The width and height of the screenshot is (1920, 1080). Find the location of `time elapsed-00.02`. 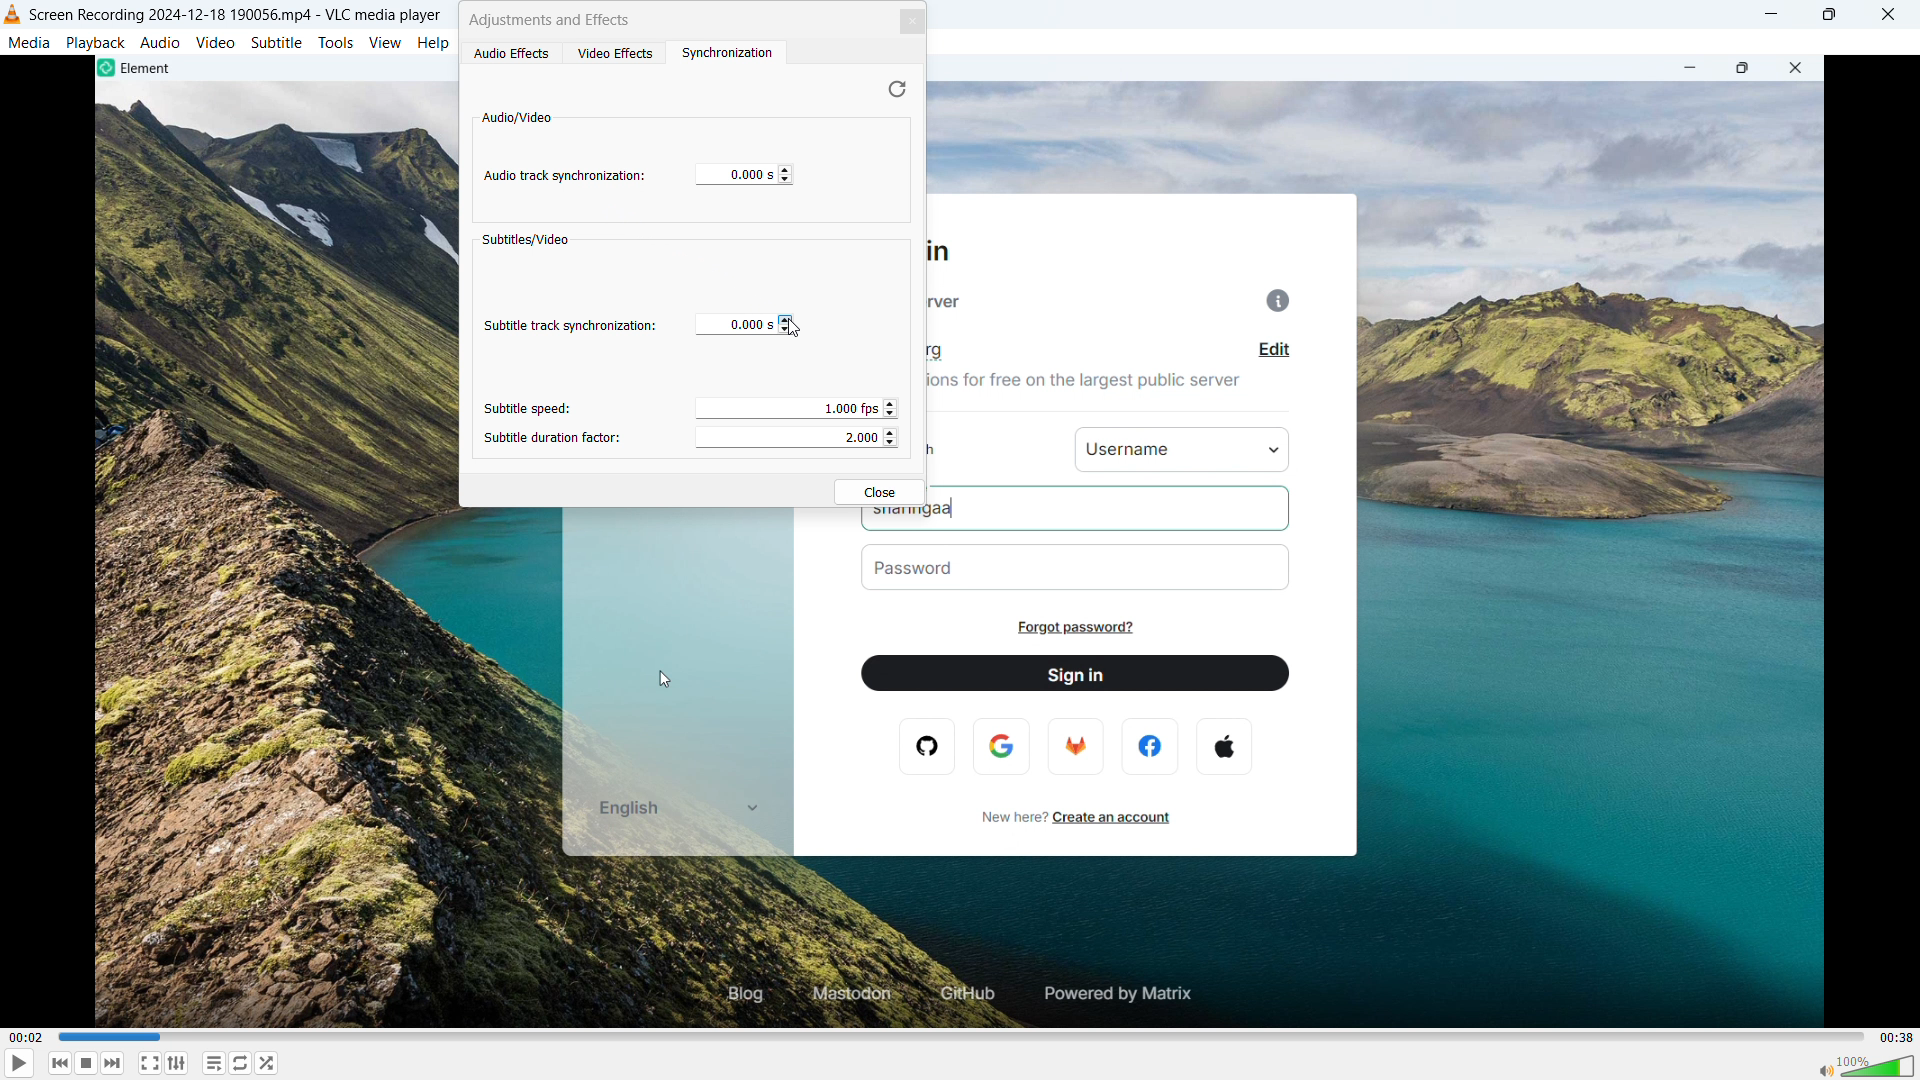

time elapsed-00.02 is located at coordinates (28, 1036).